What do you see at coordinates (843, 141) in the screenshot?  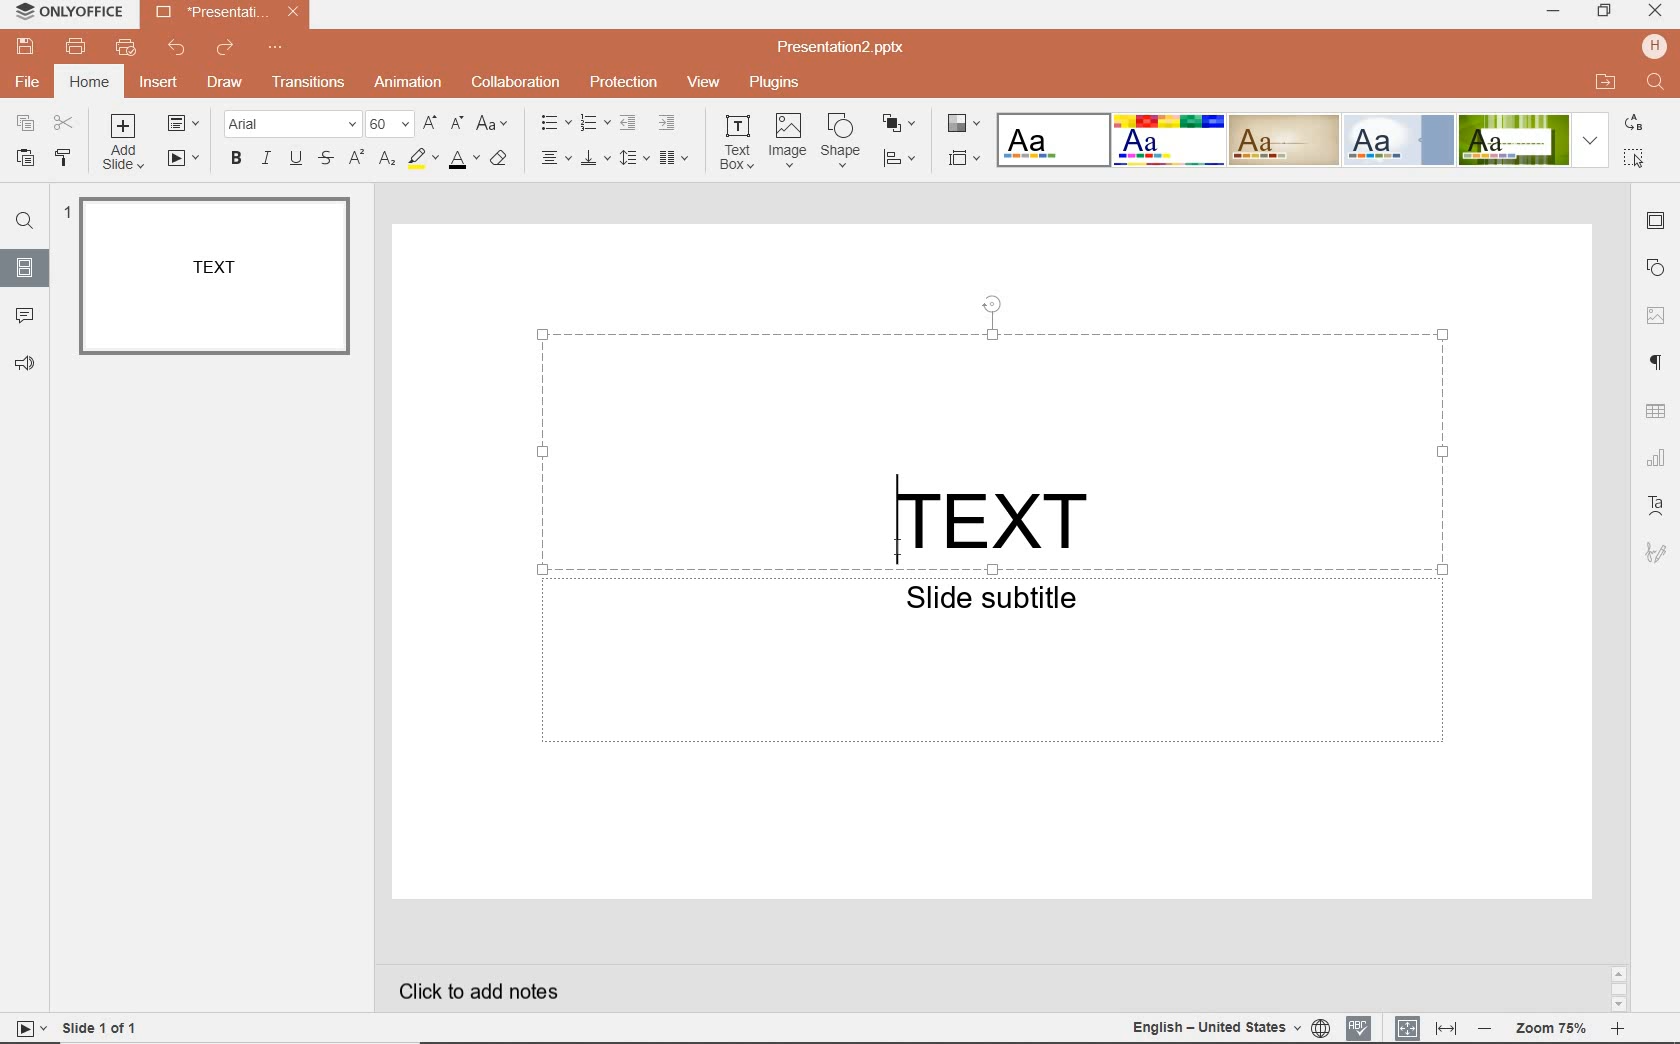 I see `shape` at bounding box center [843, 141].